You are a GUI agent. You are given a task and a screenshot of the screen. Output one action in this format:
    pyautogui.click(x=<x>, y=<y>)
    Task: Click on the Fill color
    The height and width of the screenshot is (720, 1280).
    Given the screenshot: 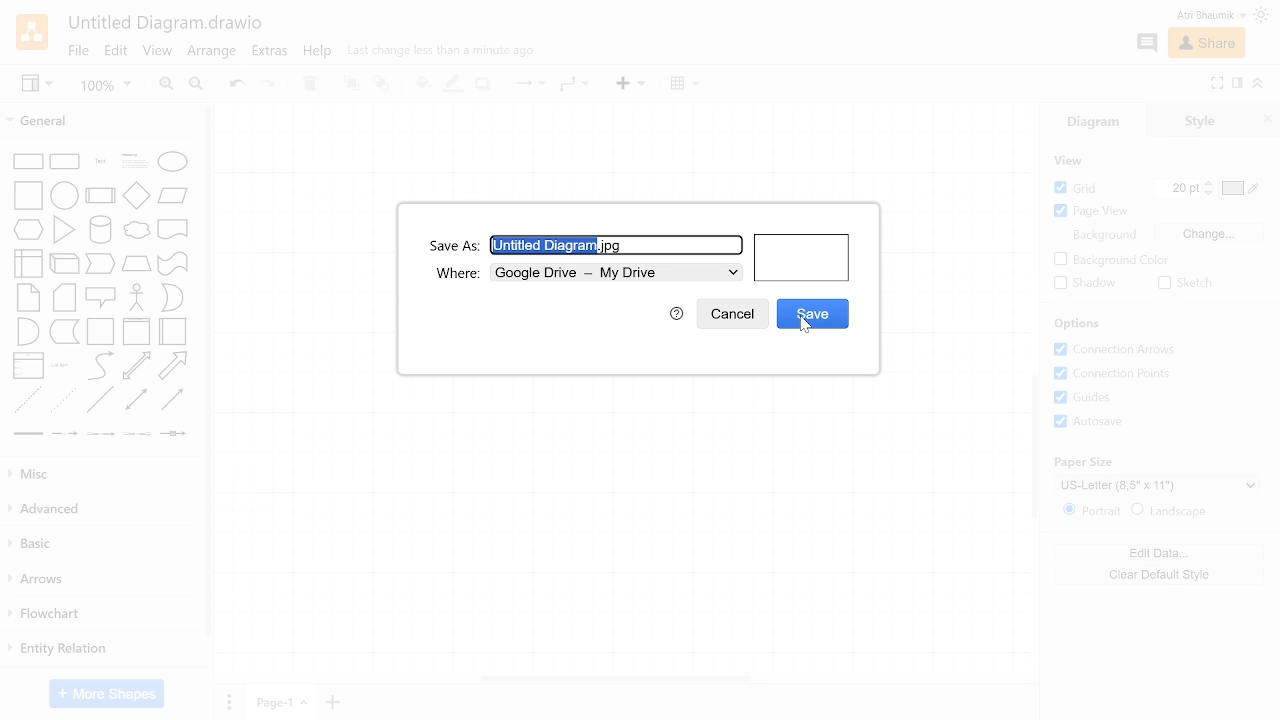 What is the action you would take?
    pyautogui.click(x=420, y=83)
    